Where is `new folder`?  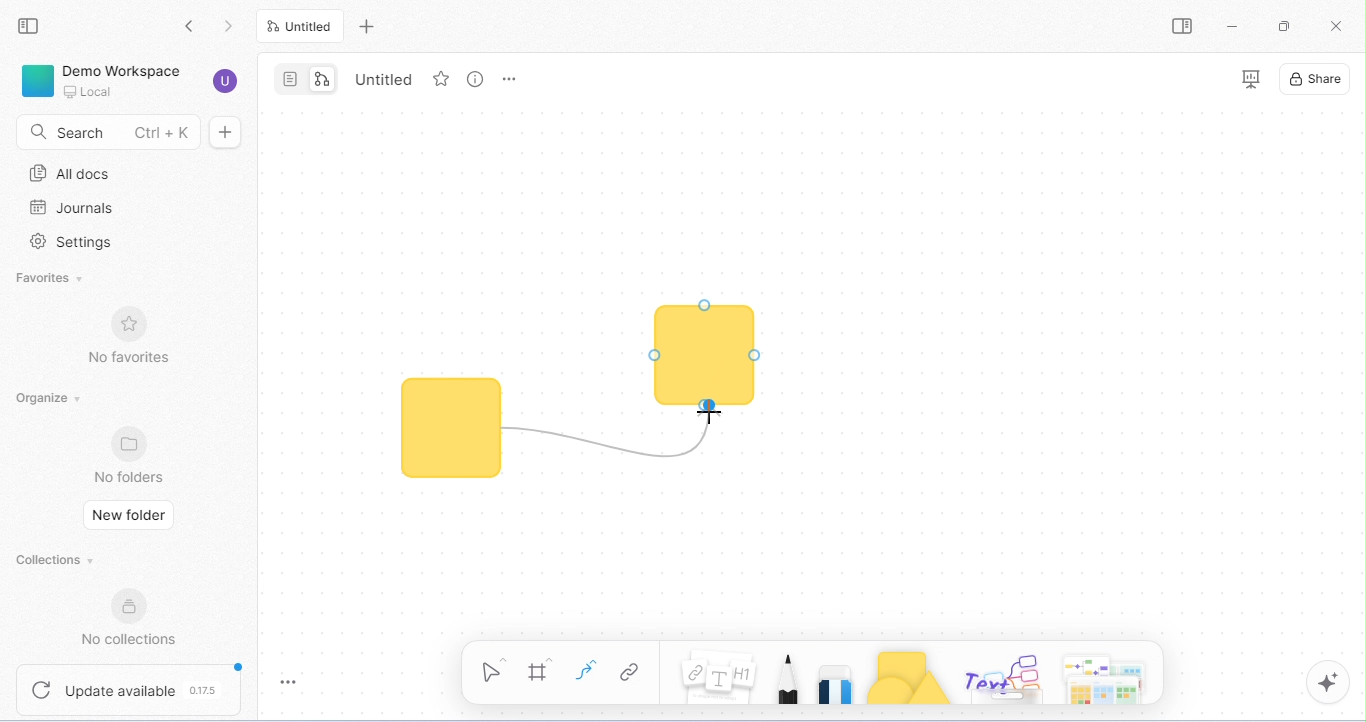 new folder is located at coordinates (131, 514).